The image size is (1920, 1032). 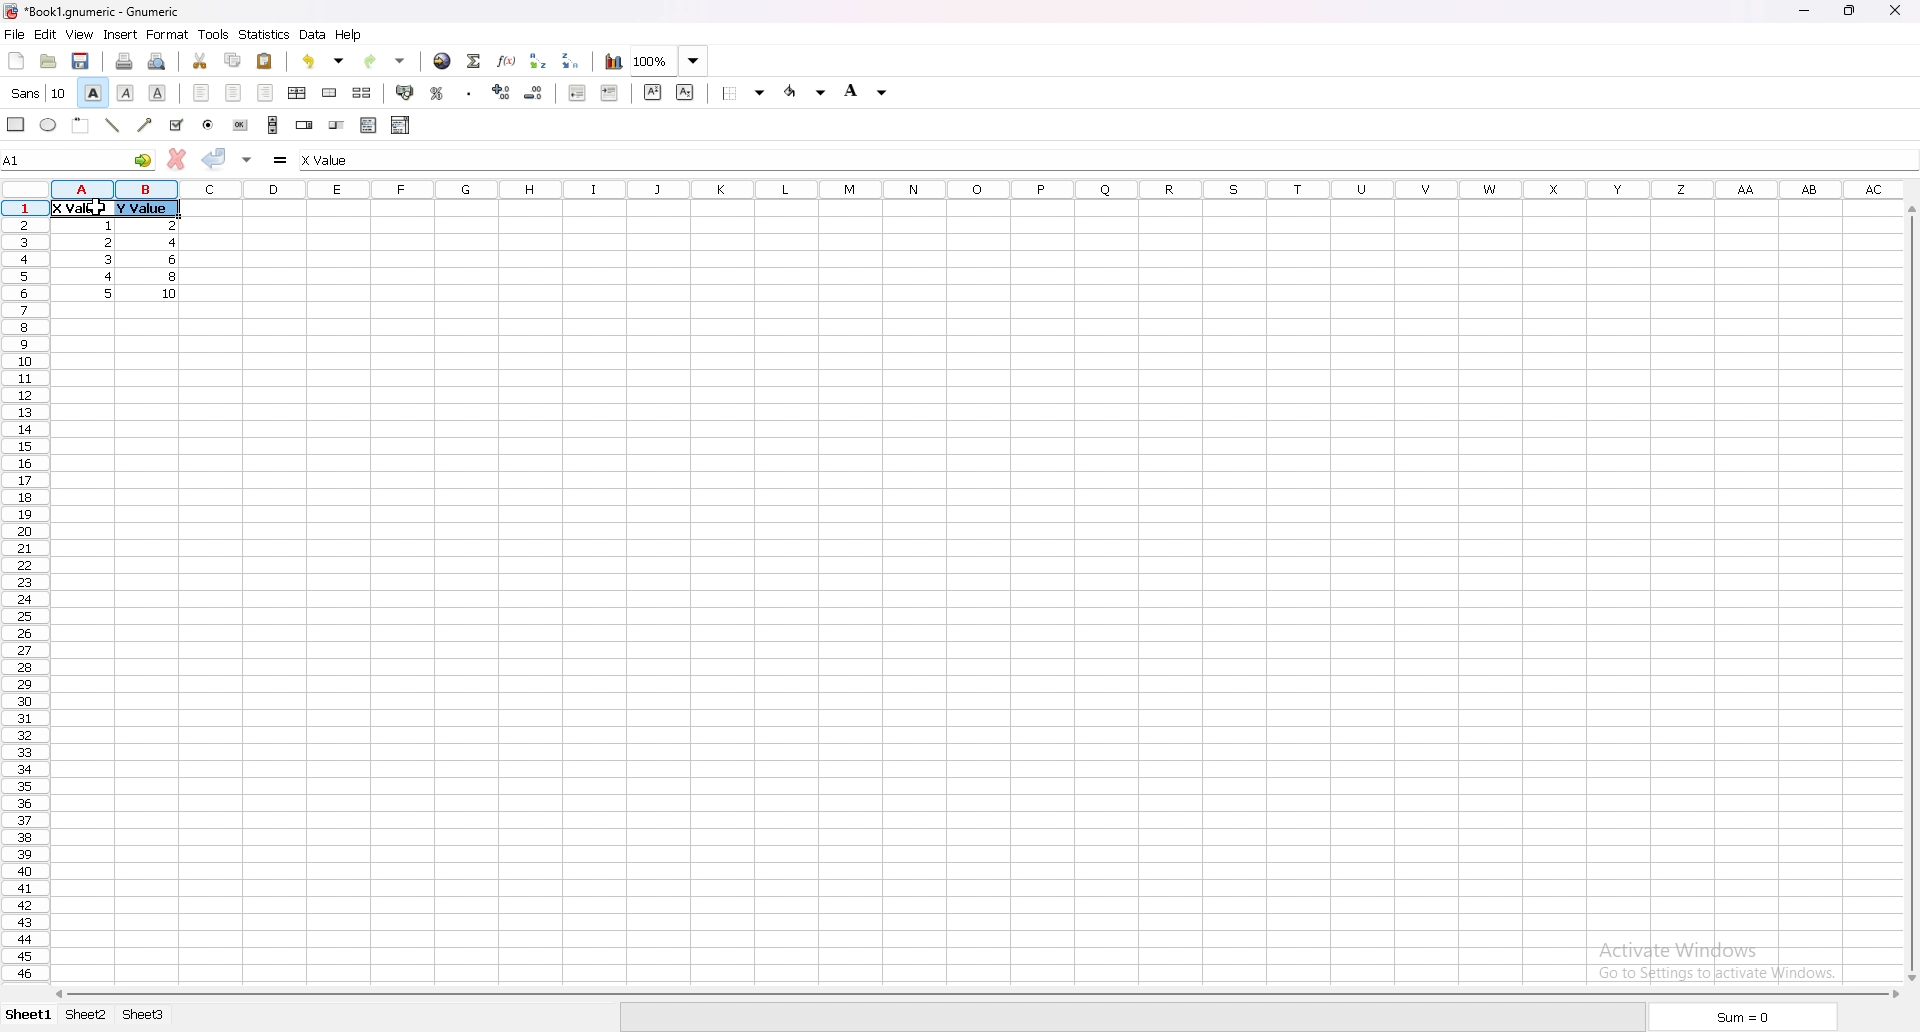 What do you see at coordinates (974, 994) in the screenshot?
I see `scroll bar` at bounding box center [974, 994].